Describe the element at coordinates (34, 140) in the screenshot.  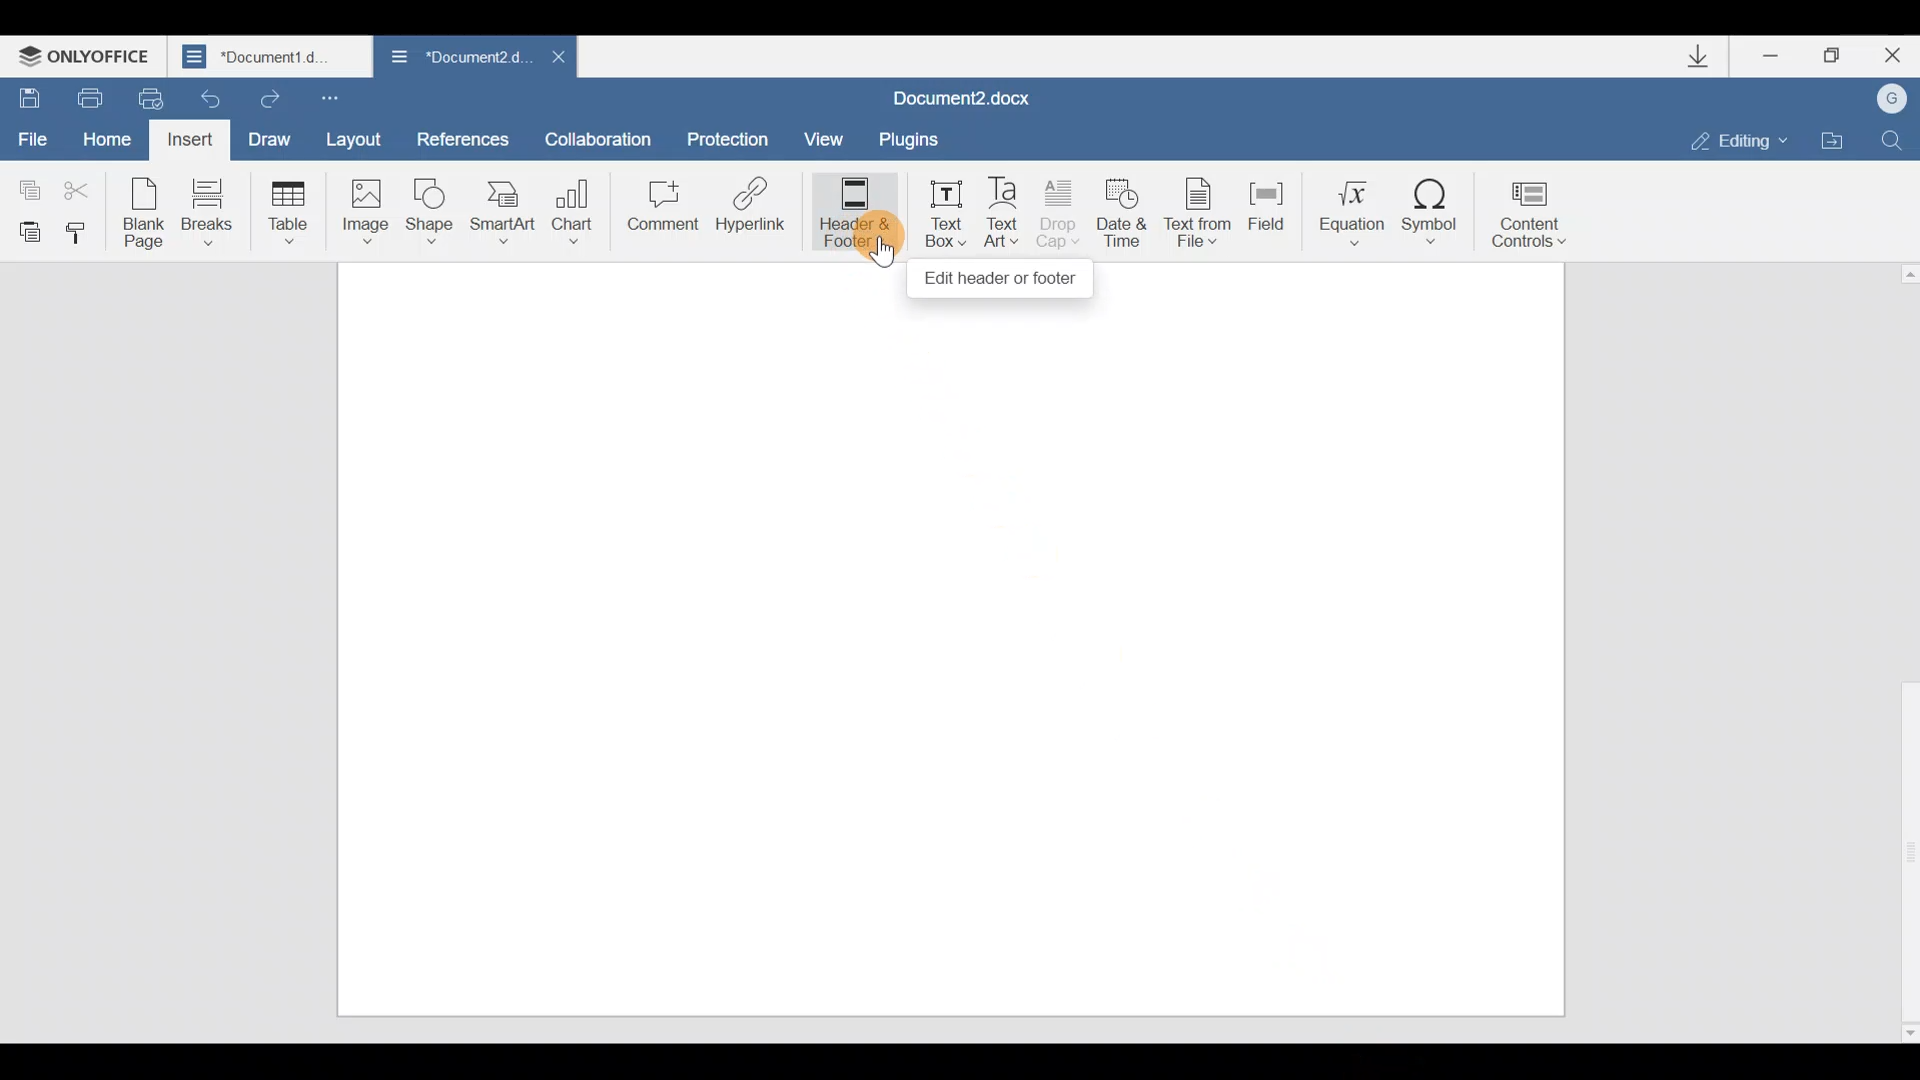
I see `File` at that location.